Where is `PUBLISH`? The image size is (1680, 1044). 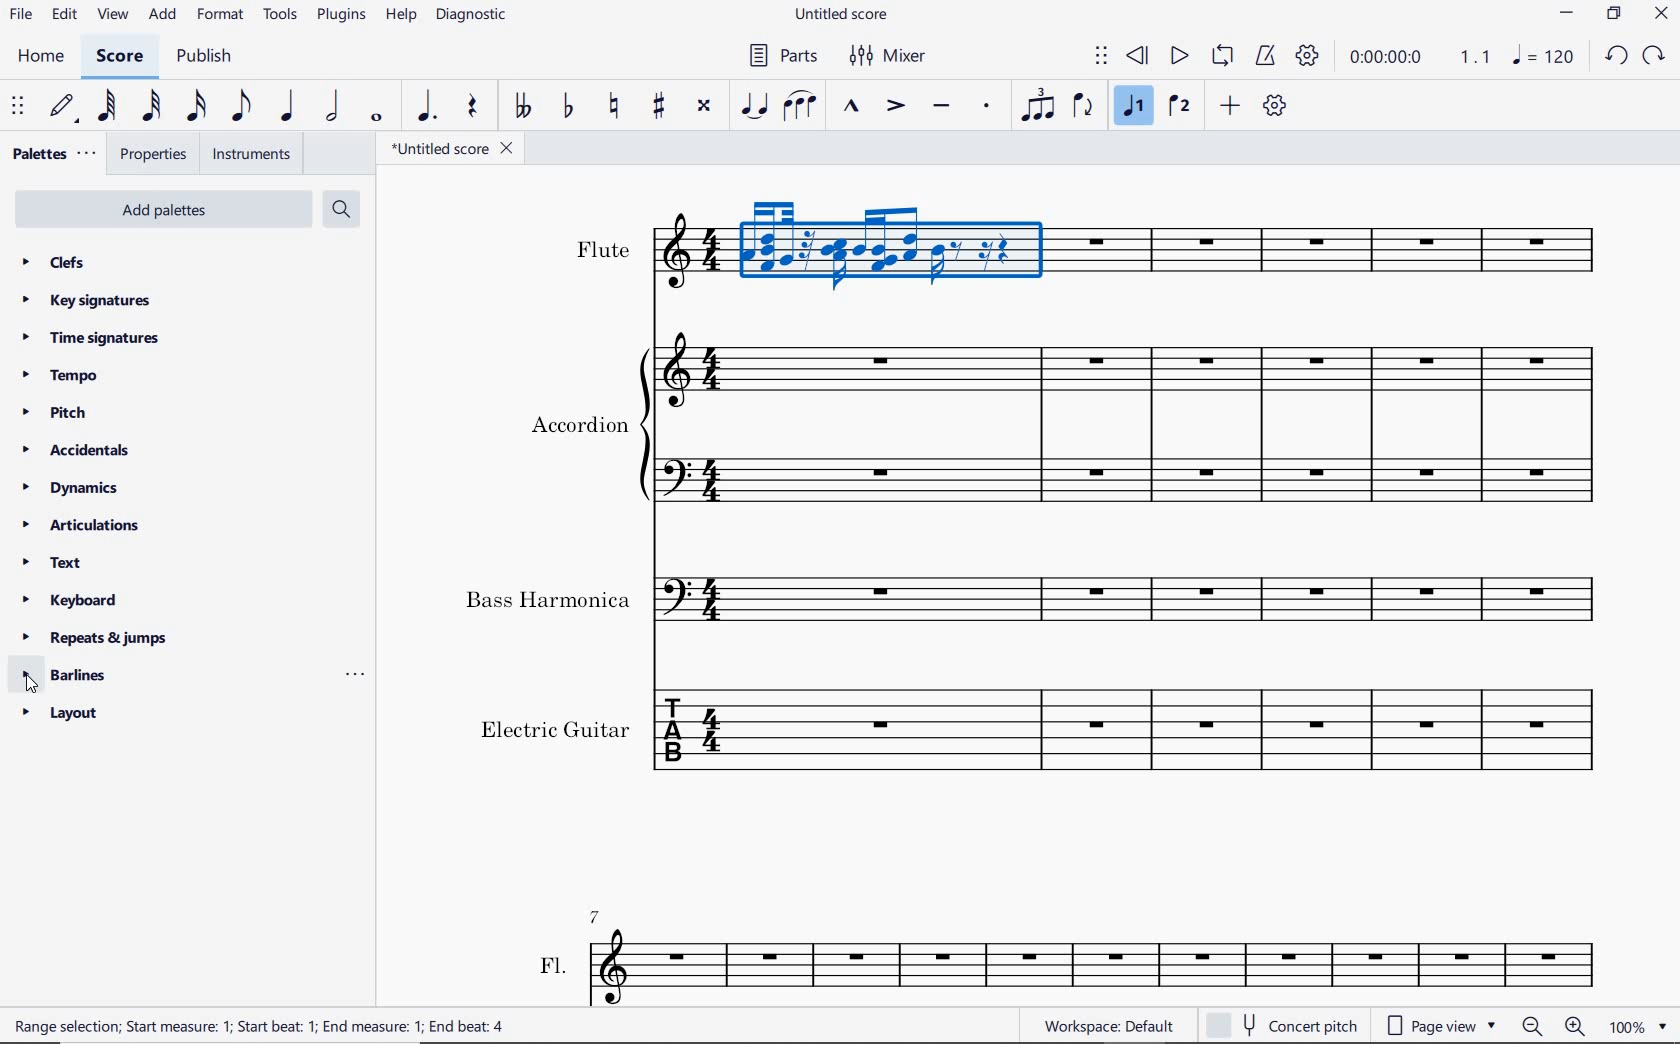 PUBLISH is located at coordinates (207, 58).